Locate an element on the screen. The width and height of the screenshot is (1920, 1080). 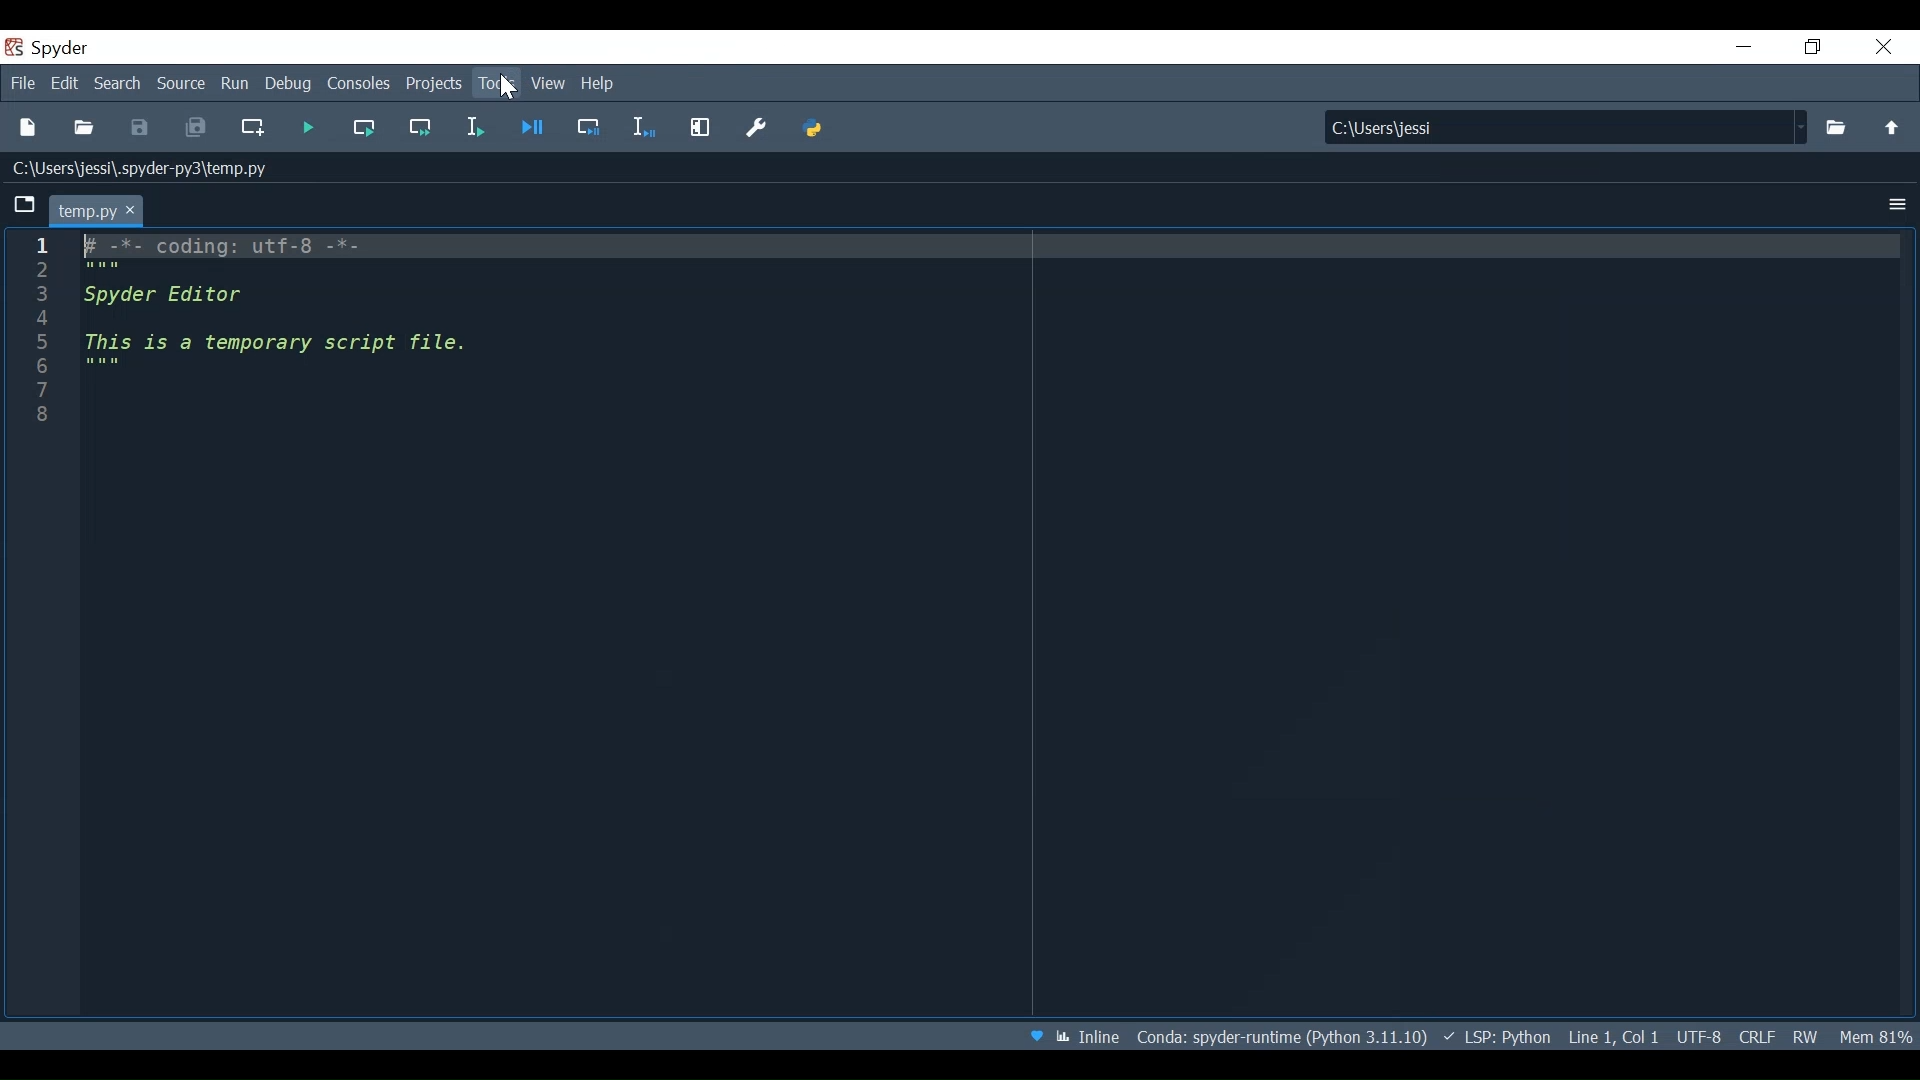
Cursor Position is located at coordinates (1612, 1036).